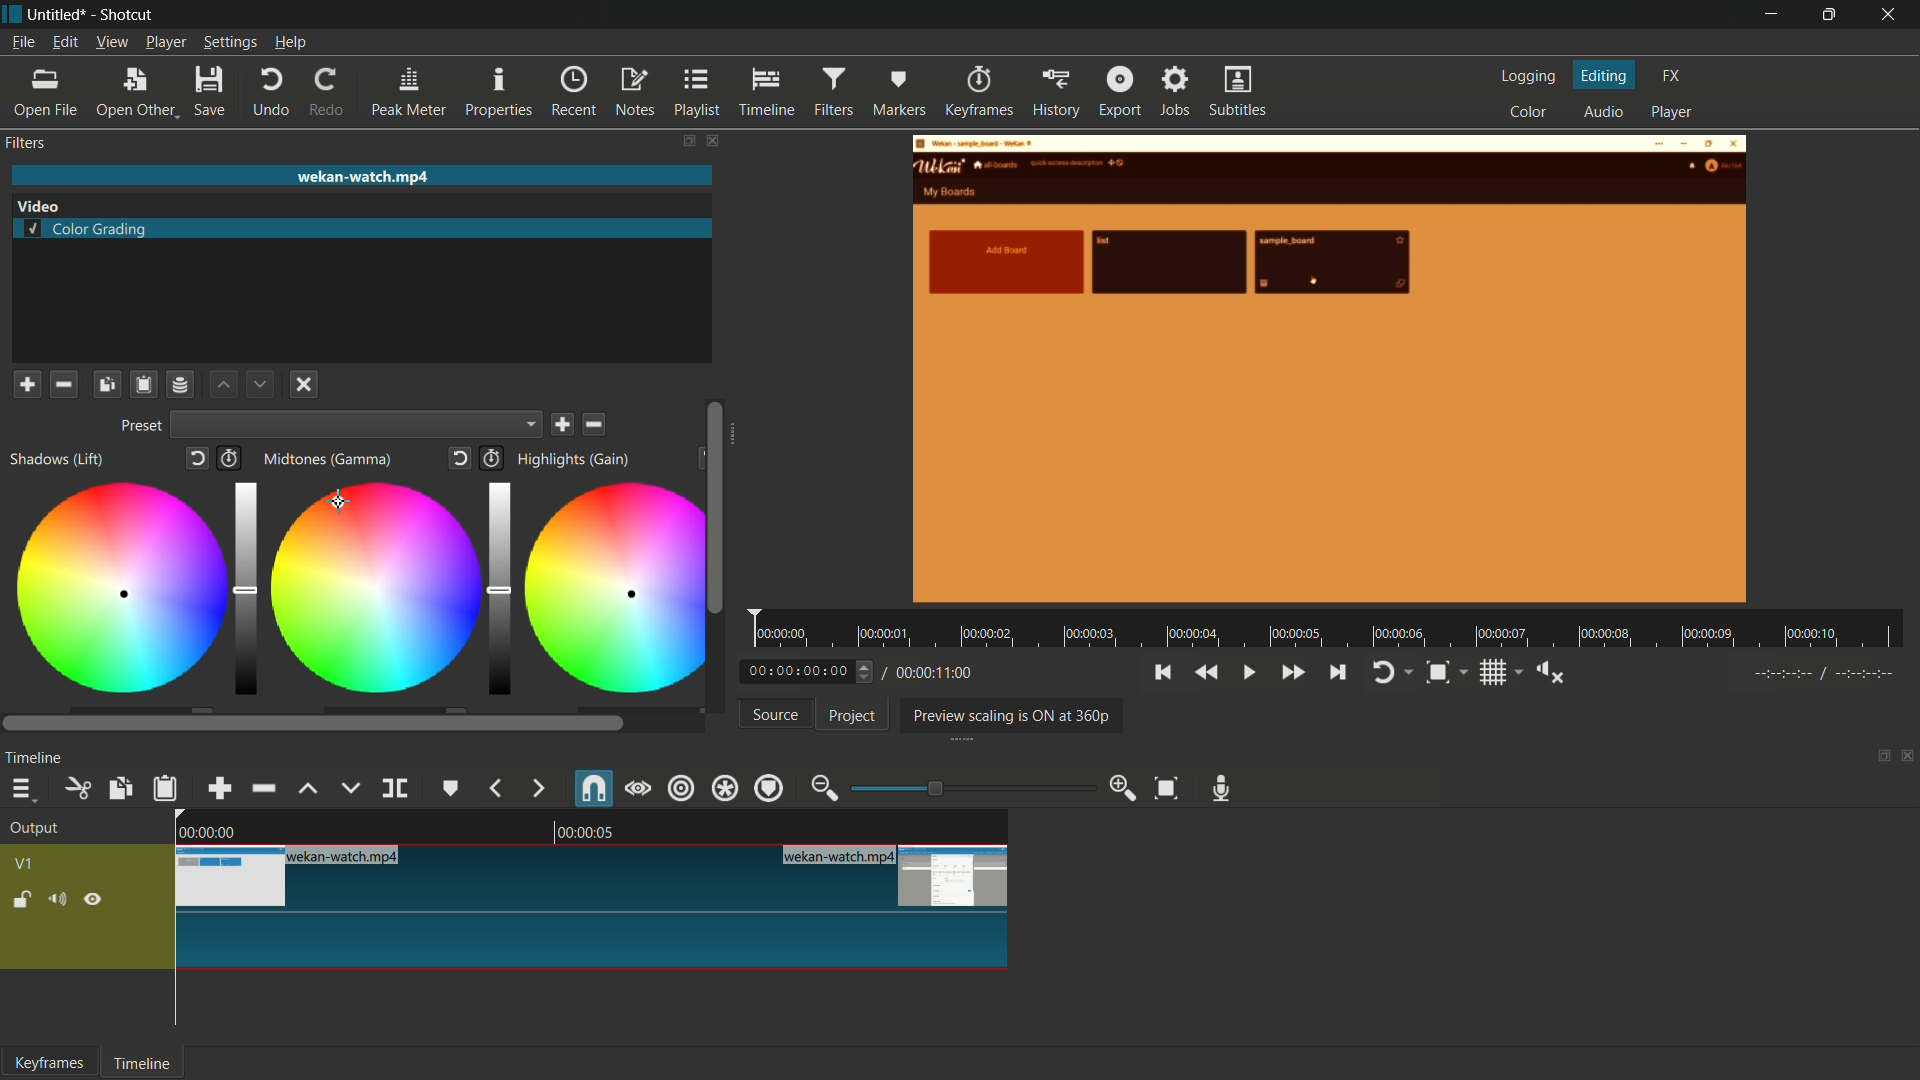 Image resolution: width=1920 pixels, height=1080 pixels. What do you see at coordinates (976, 92) in the screenshot?
I see `keyframes` at bounding box center [976, 92].